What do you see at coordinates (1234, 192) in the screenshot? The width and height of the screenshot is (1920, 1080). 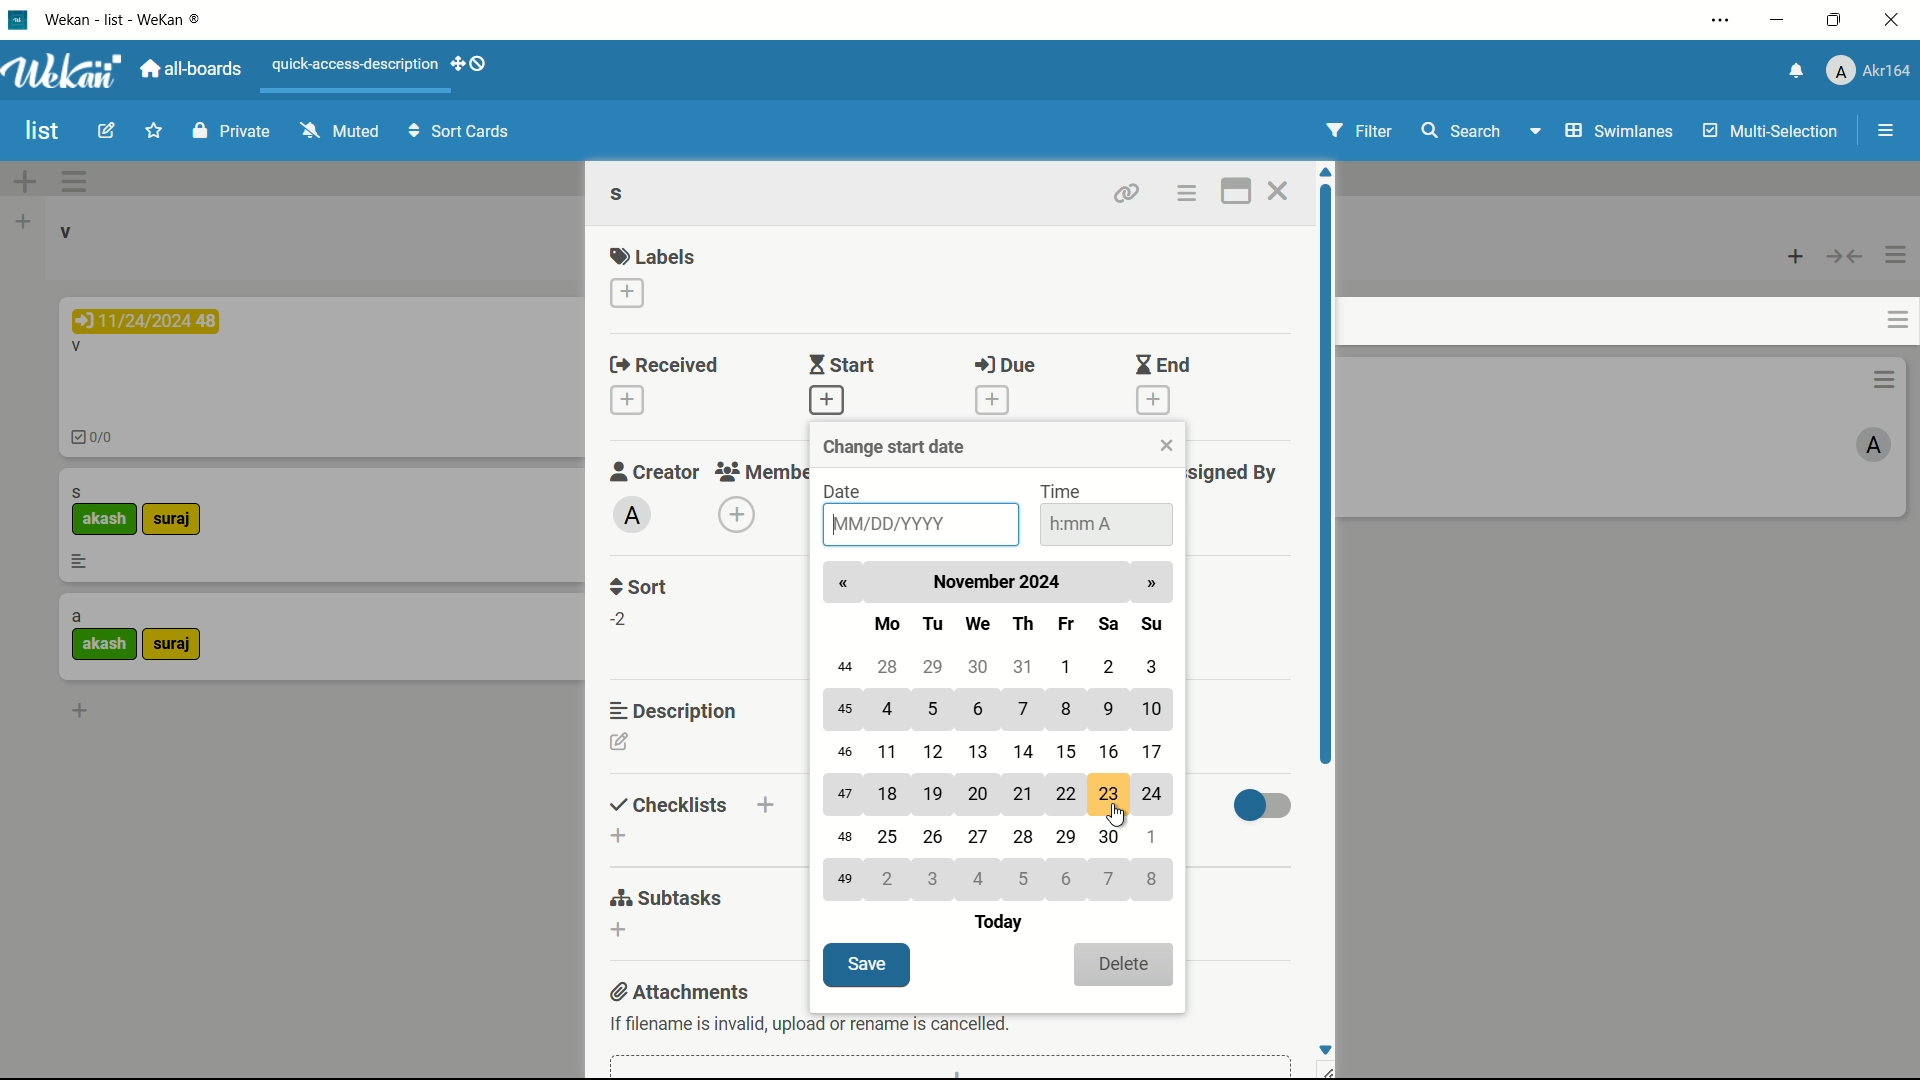 I see `maximize card` at bounding box center [1234, 192].